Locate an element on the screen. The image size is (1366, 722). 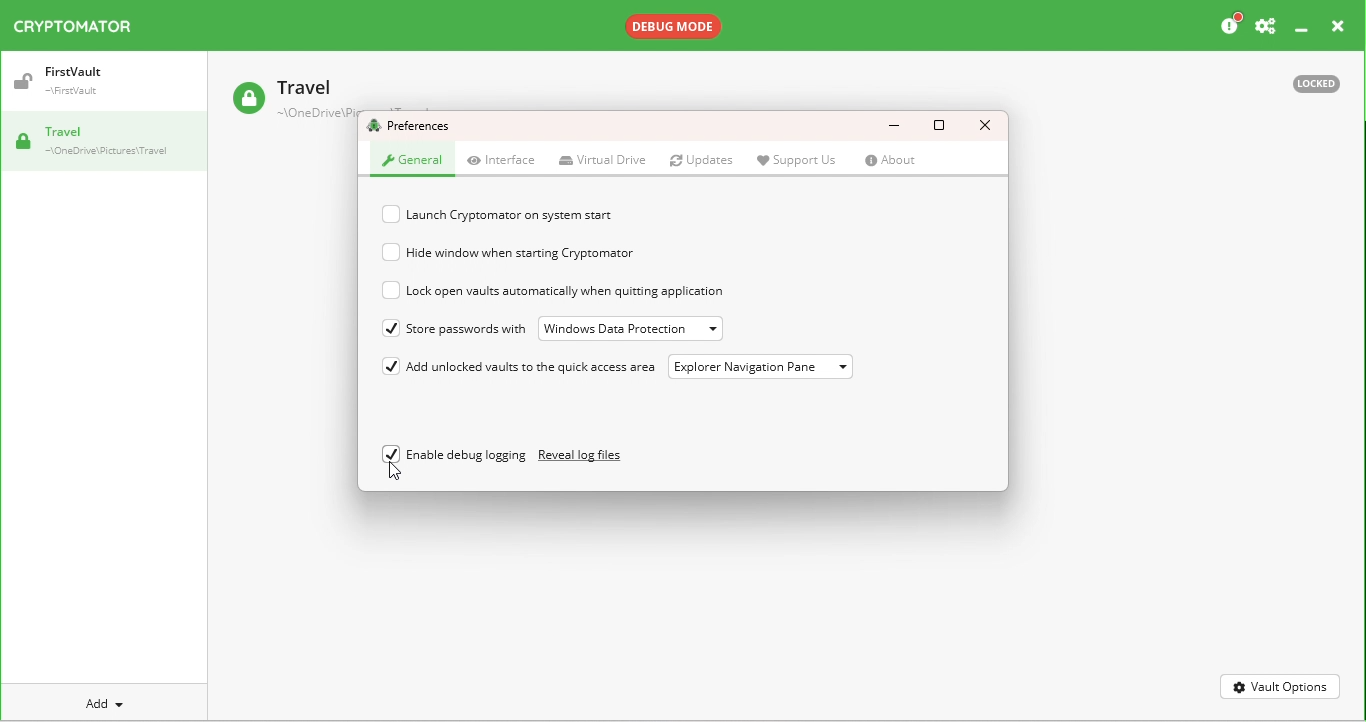
Enable debug logging reveal log files is located at coordinates (453, 455).